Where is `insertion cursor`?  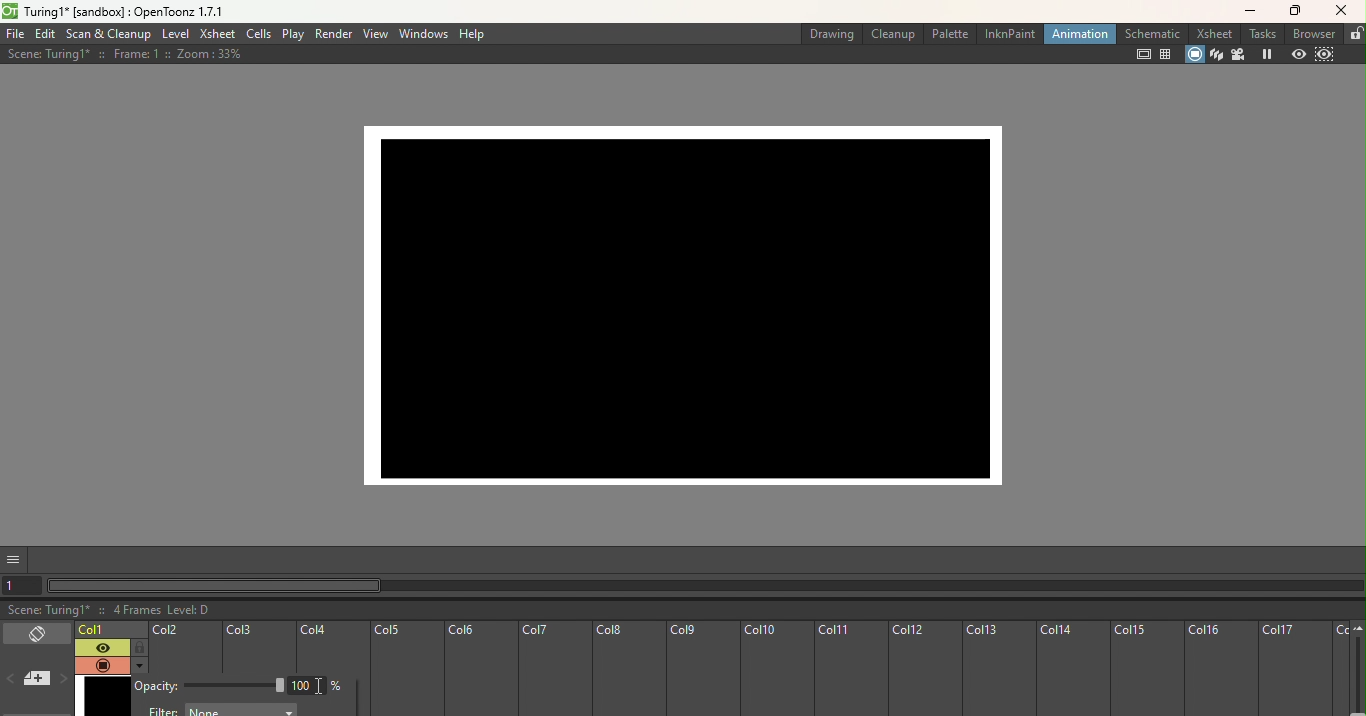 insertion cursor is located at coordinates (321, 687).